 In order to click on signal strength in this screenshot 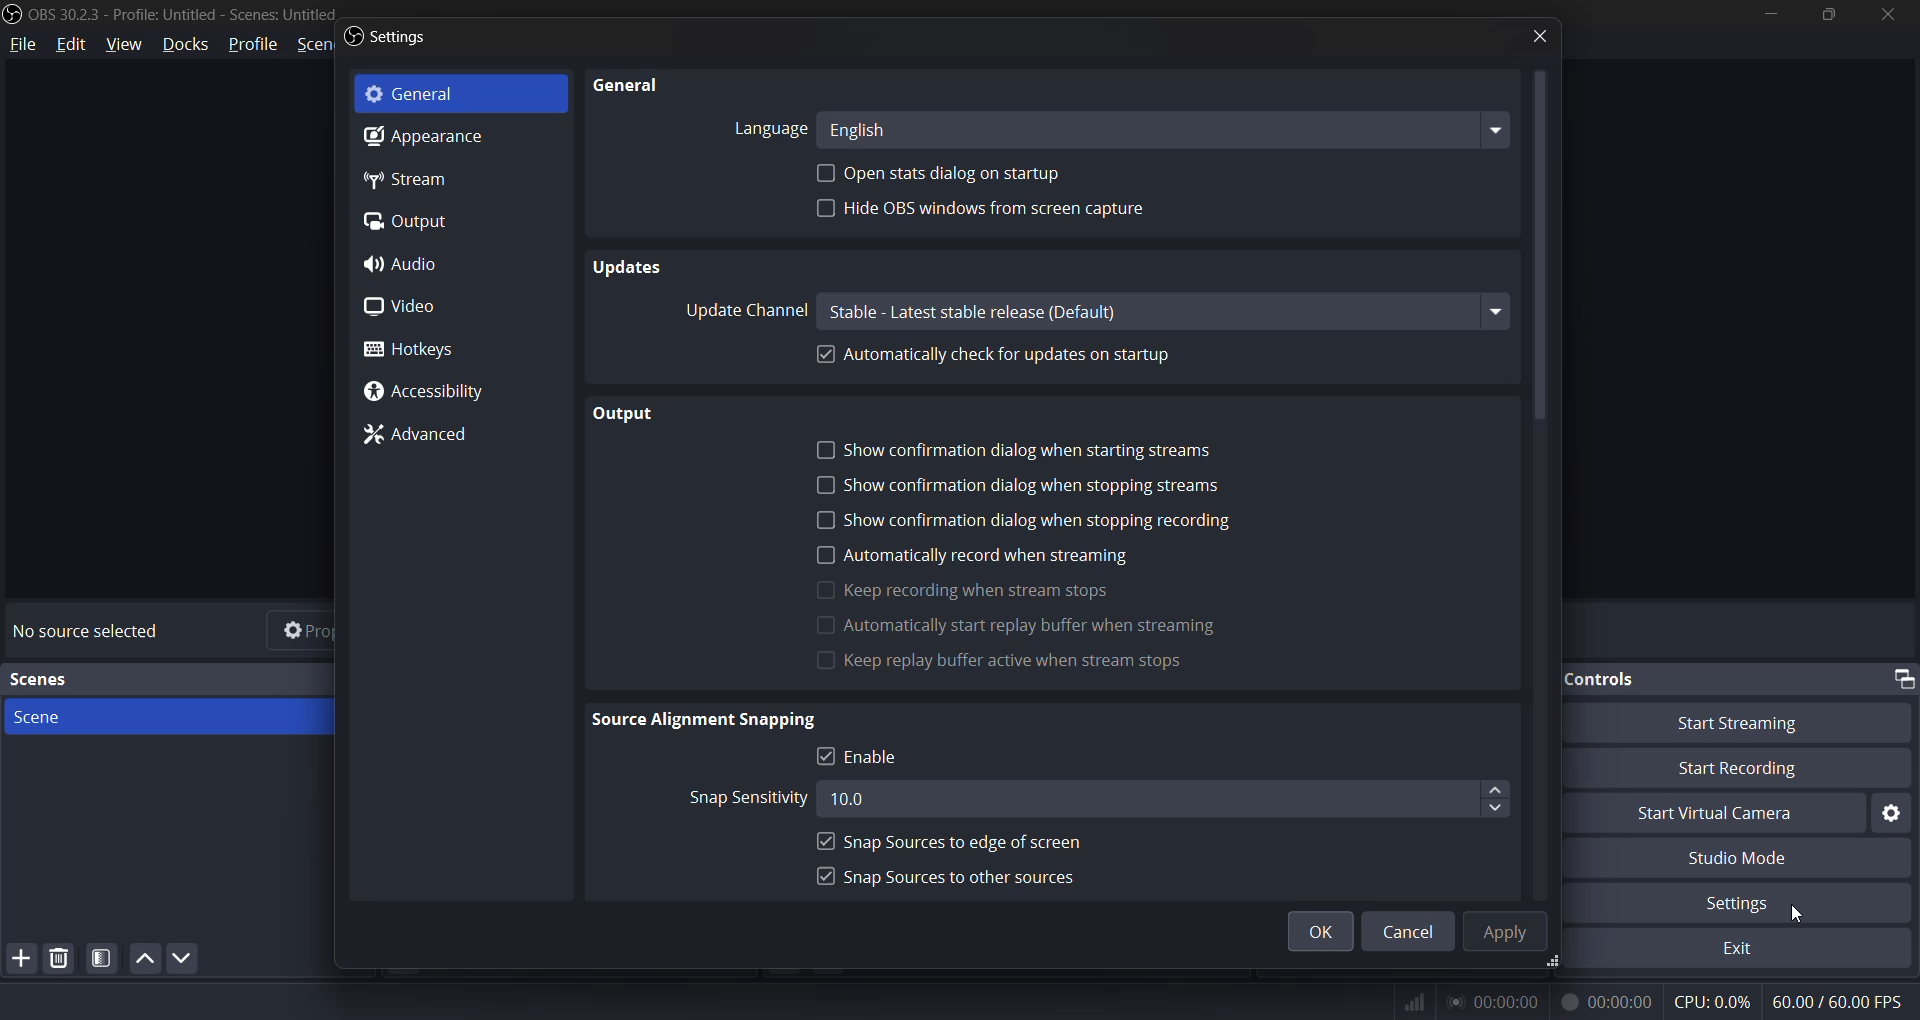, I will do `click(1414, 1003)`.